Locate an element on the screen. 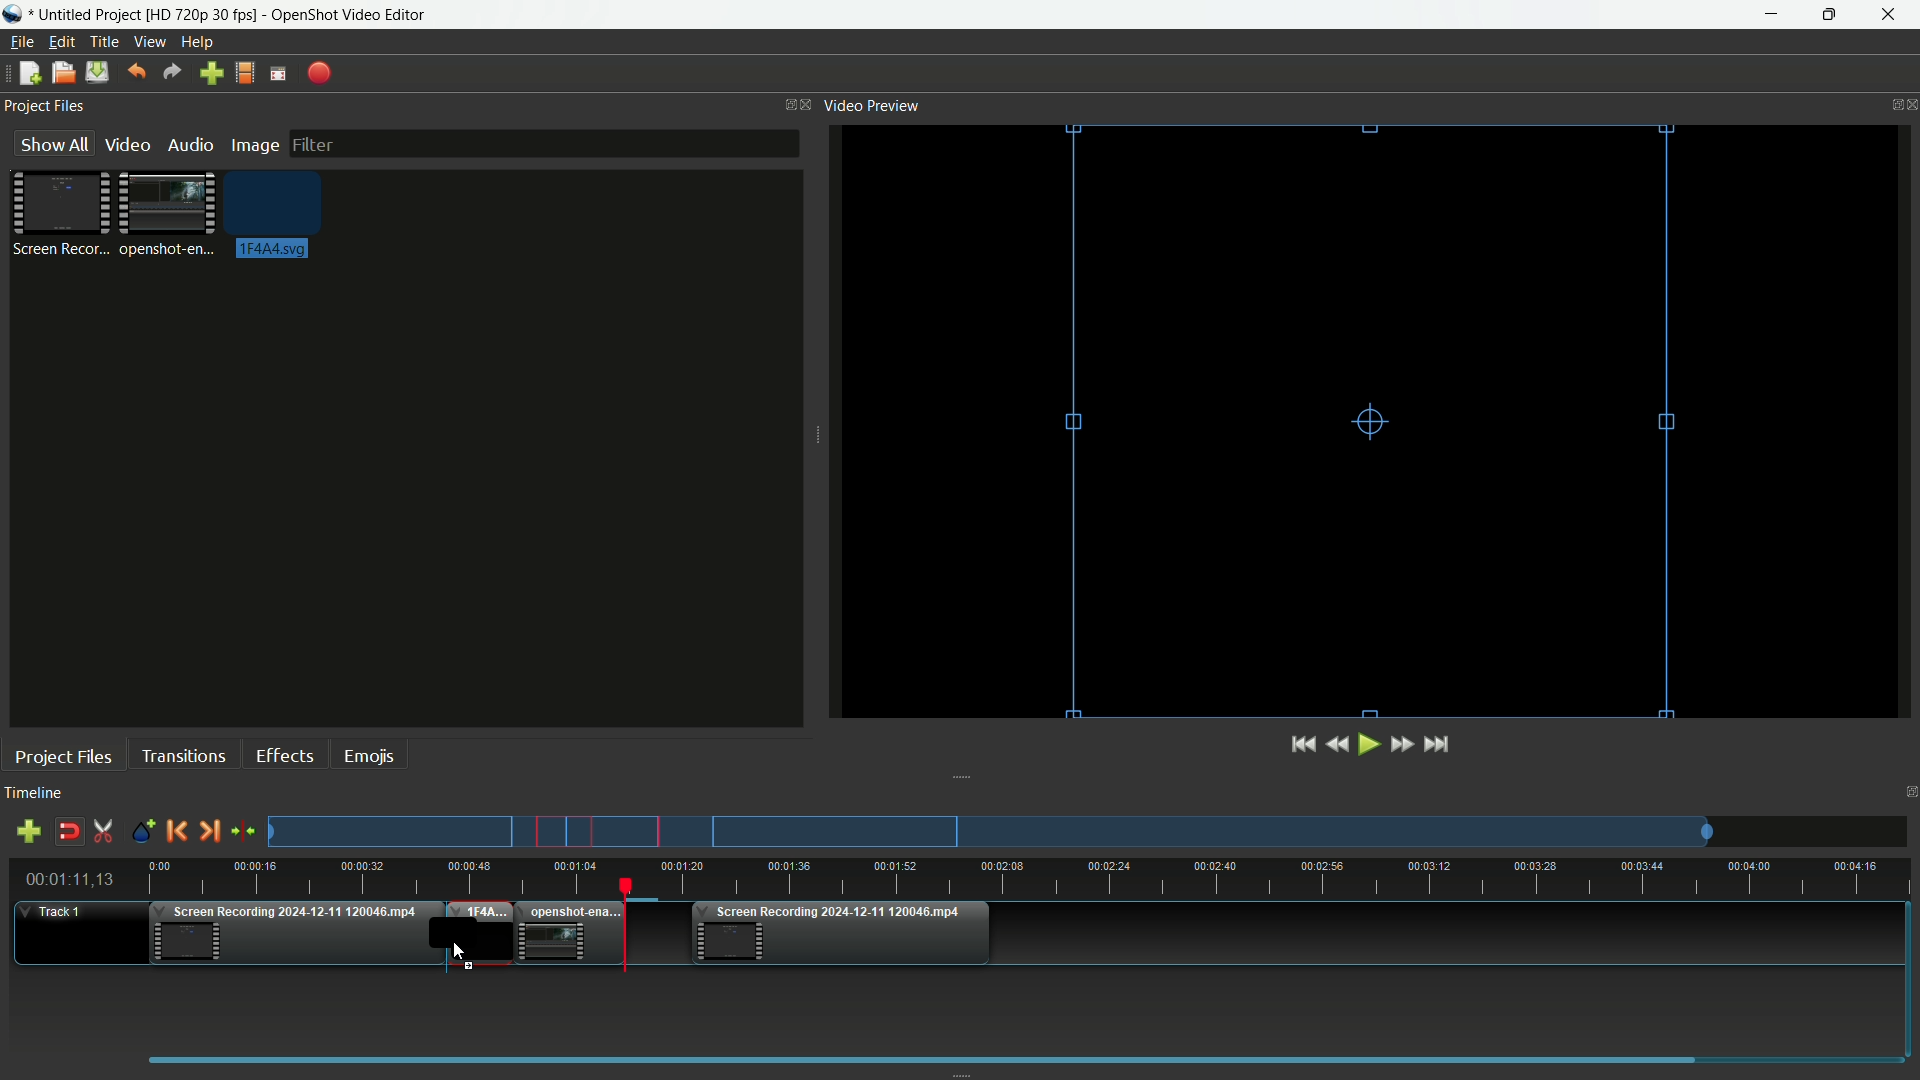 Image resolution: width=1920 pixels, height=1080 pixels. Project files is located at coordinates (44, 106).